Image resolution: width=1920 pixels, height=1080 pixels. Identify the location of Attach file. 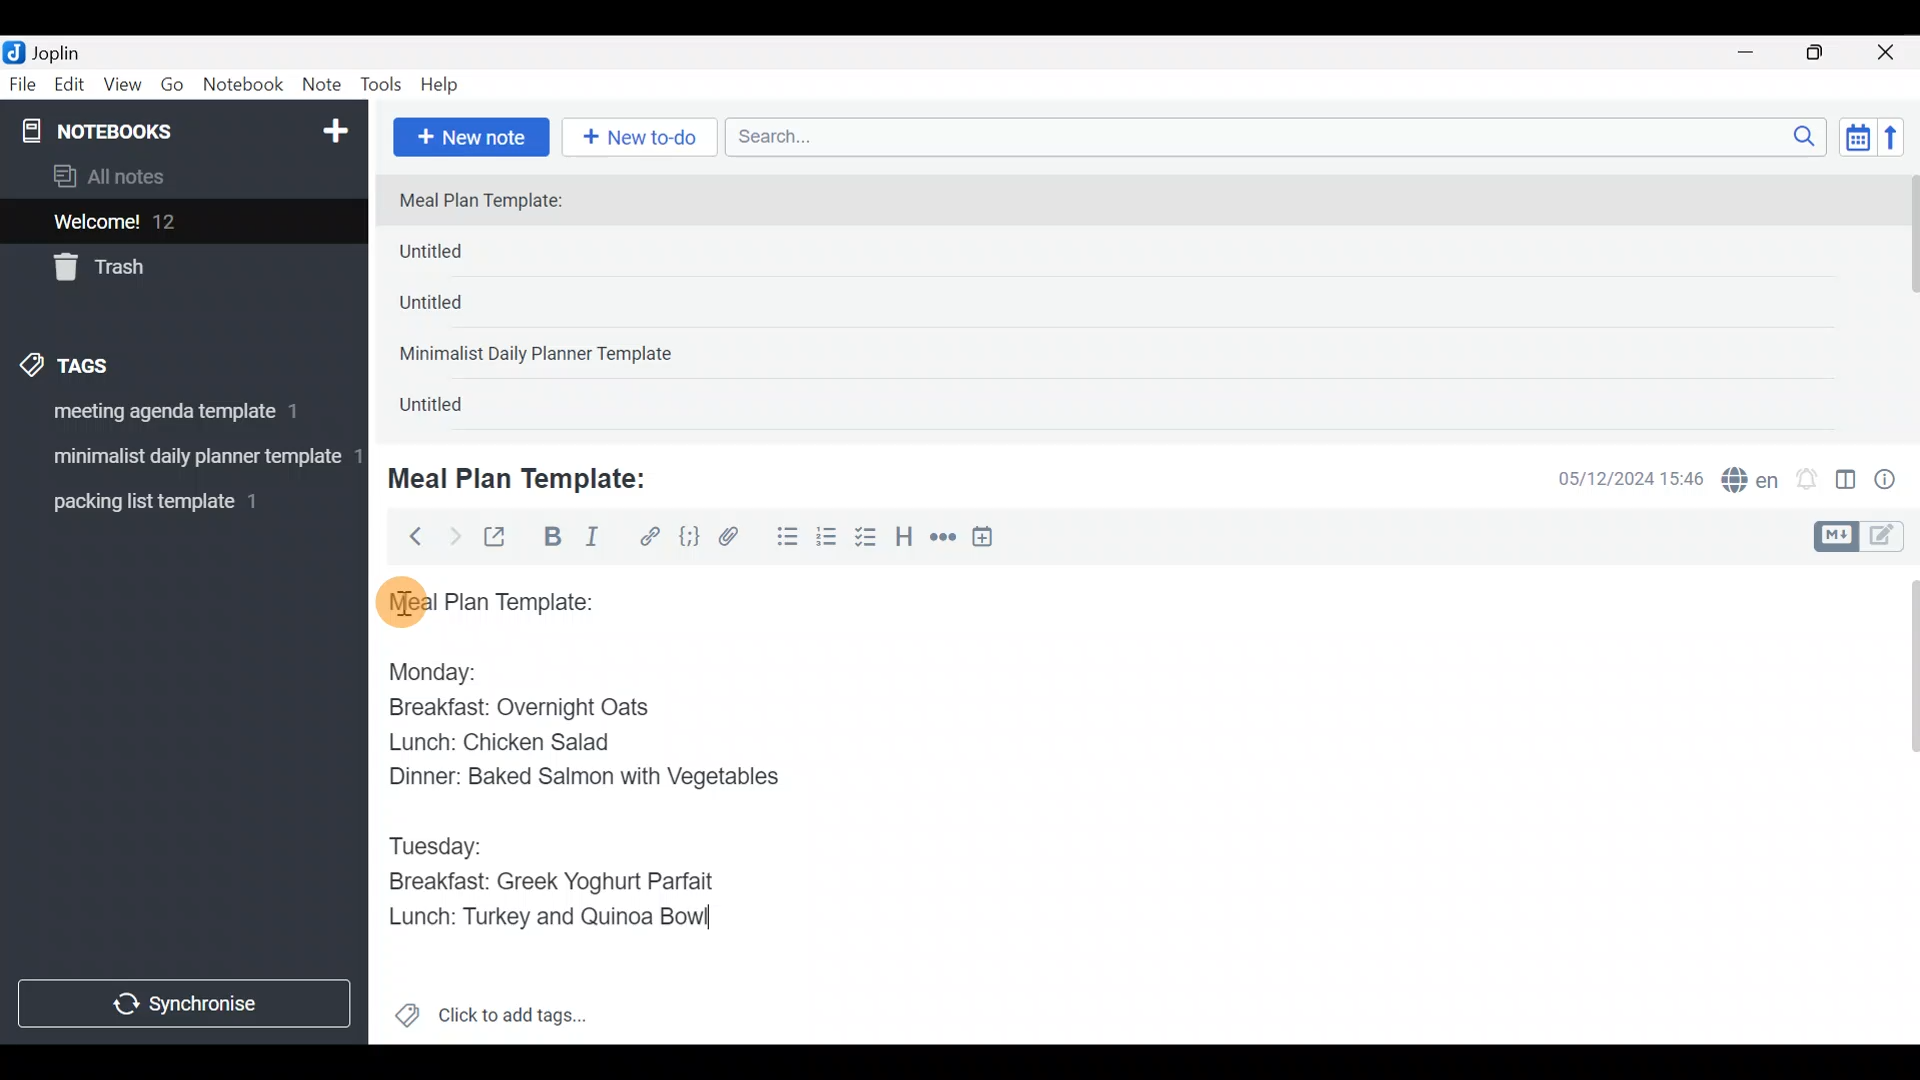
(735, 539).